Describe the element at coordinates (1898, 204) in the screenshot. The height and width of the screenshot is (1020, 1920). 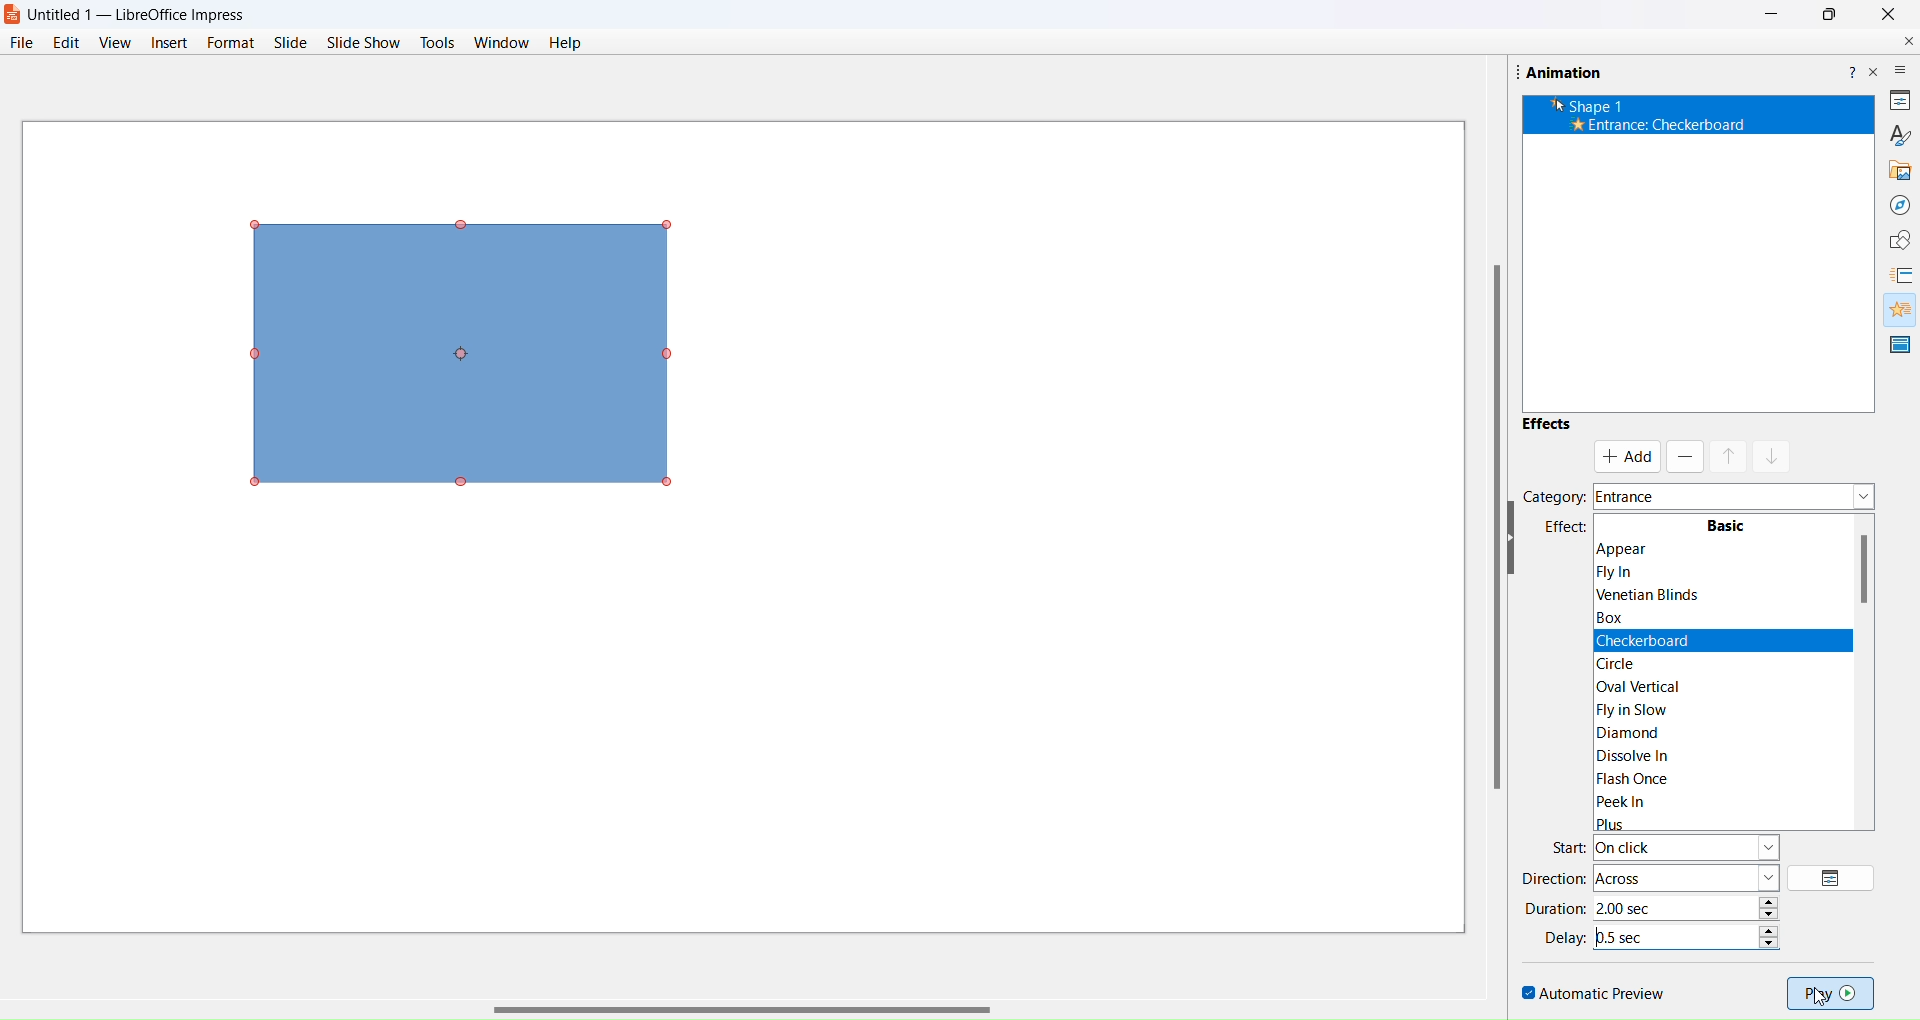
I see `navigator` at that location.